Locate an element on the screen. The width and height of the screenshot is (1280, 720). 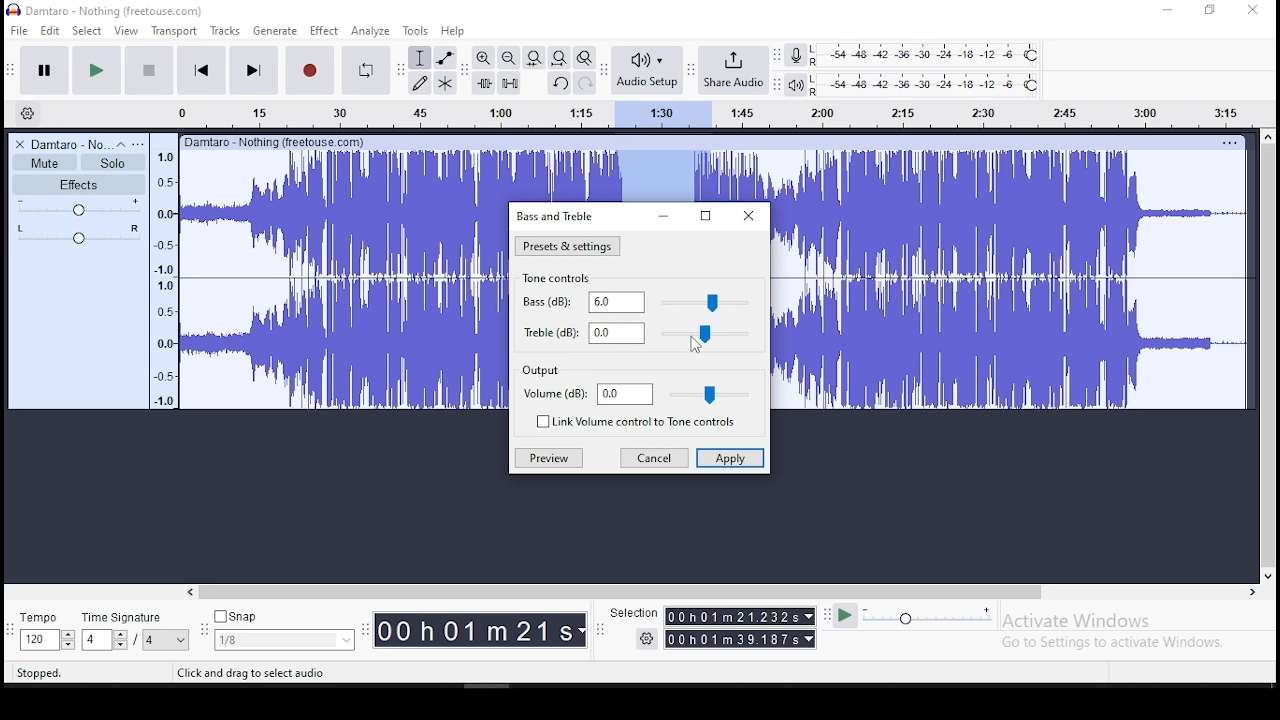
Stopped. is located at coordinates (38, 672).